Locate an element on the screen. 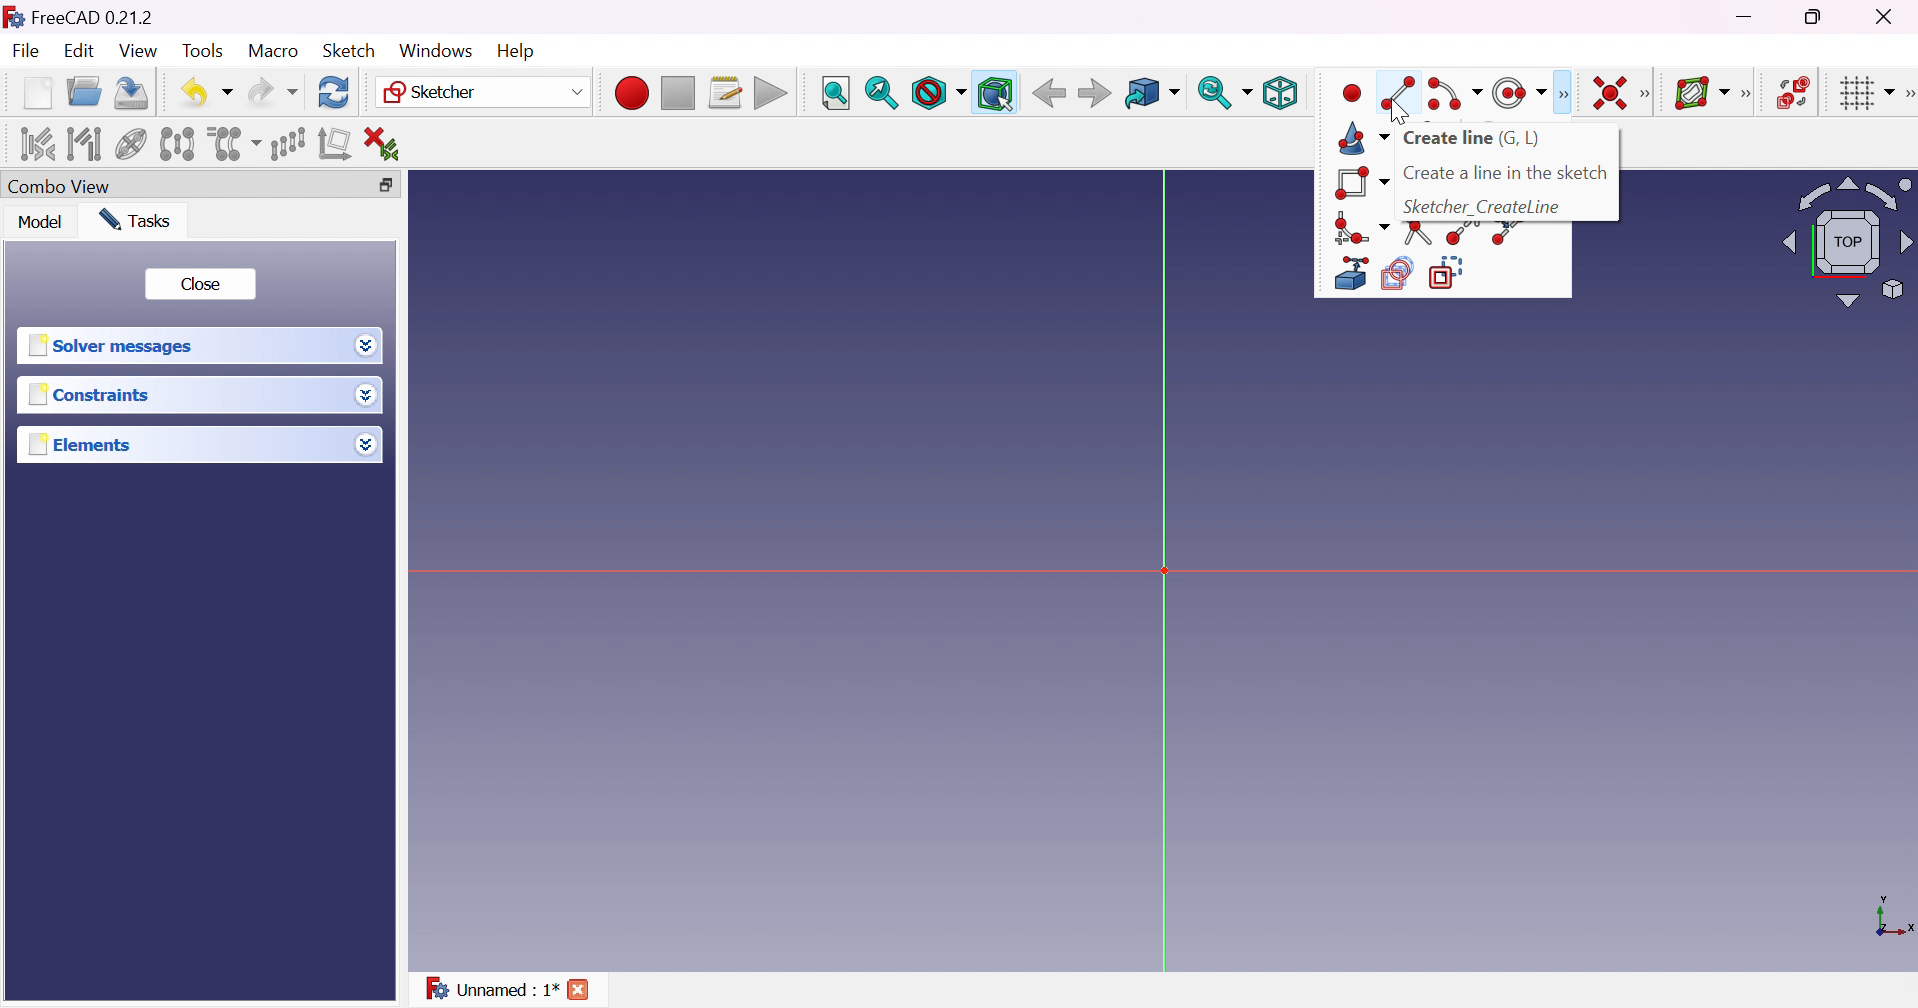  Create external geometry is located at coordinates (1349, 274).